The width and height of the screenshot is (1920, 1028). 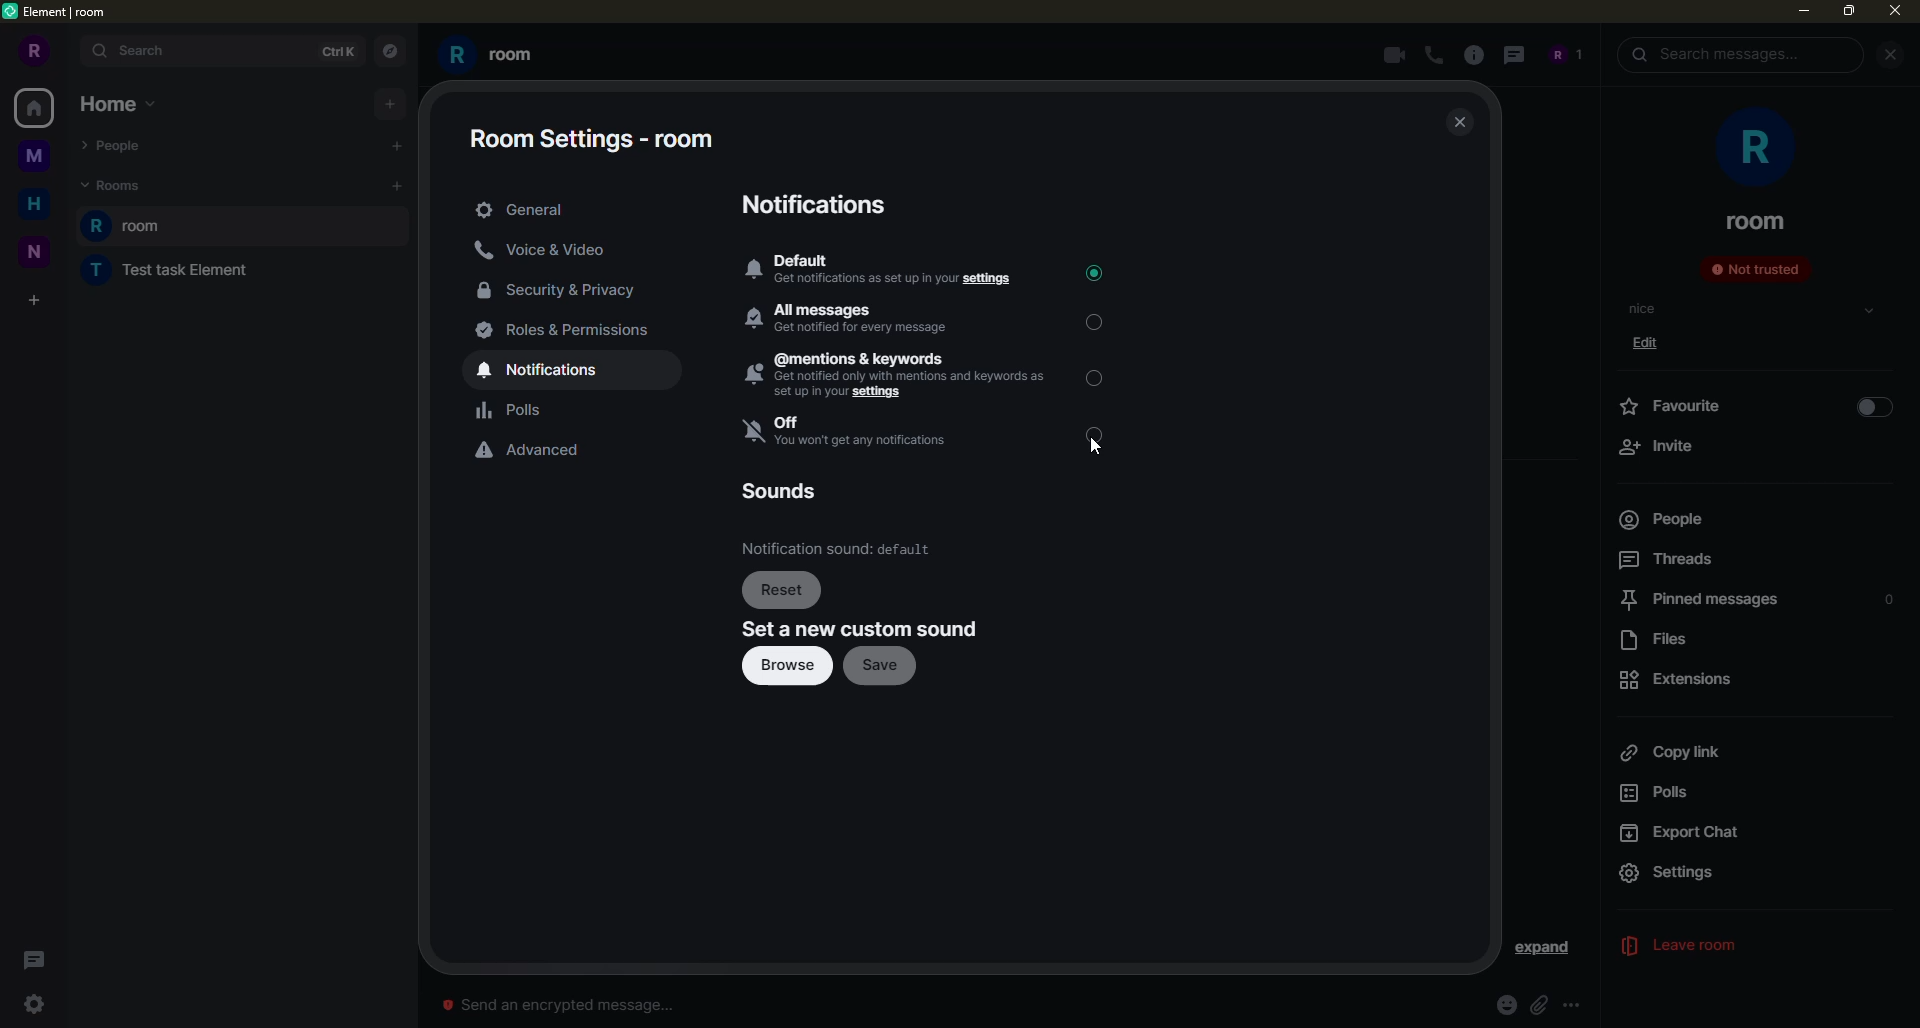 I want to click on not trusted, so click(x=1754, y=268).